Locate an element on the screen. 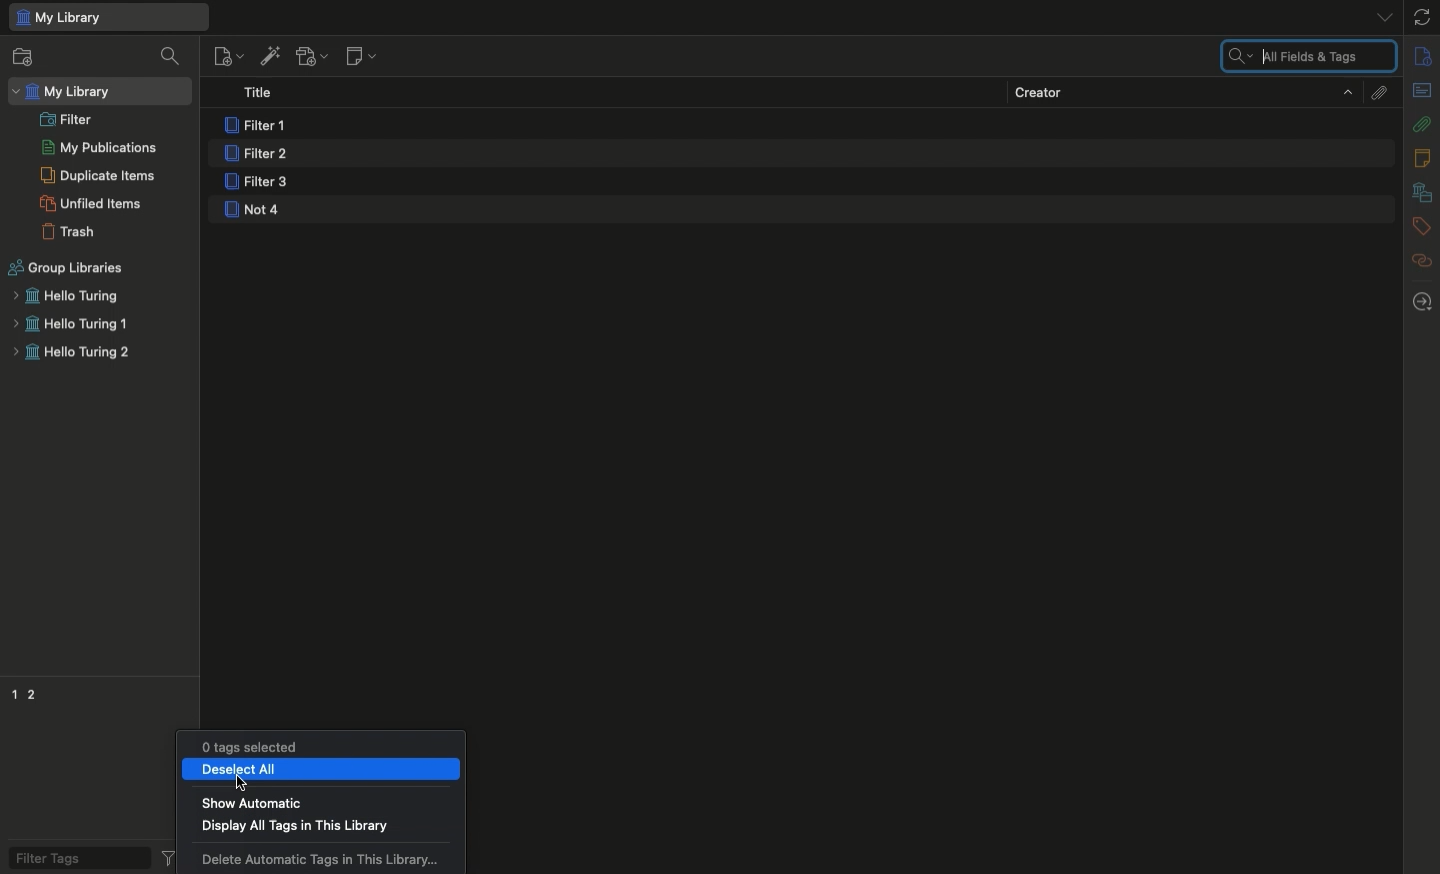  Notes is located at coordinates (1425, 158).